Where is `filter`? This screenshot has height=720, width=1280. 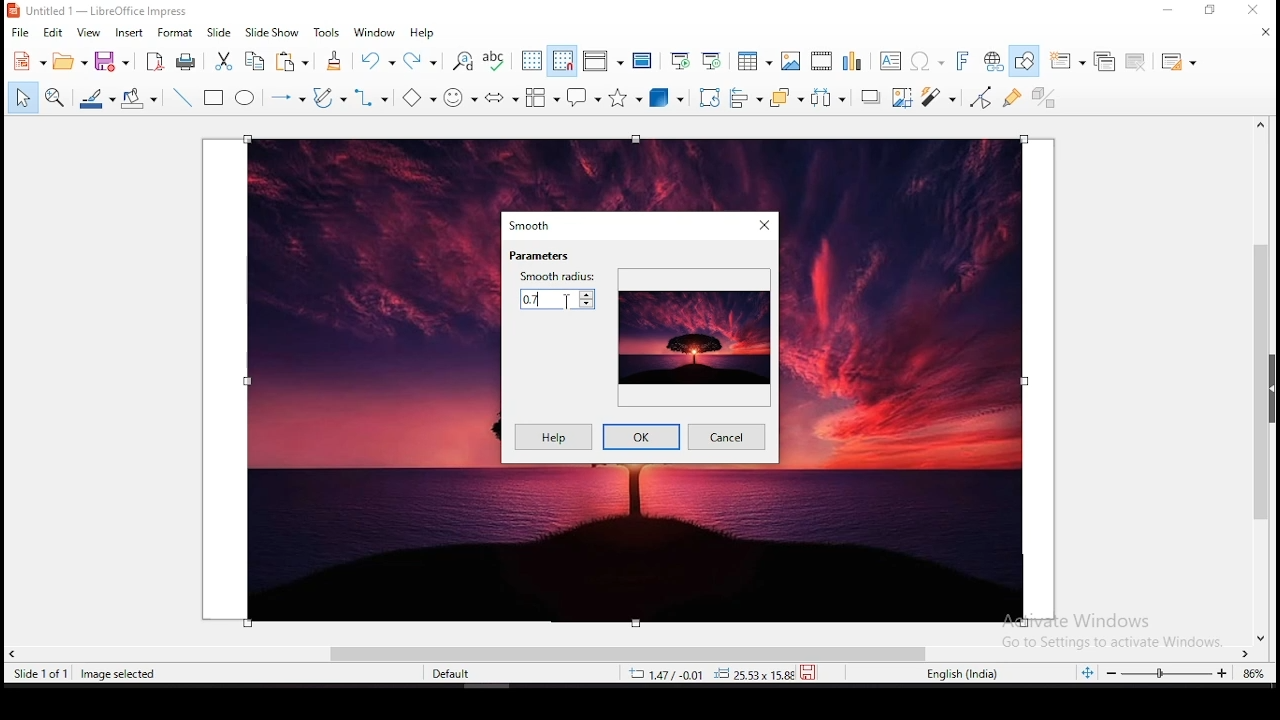 filter is located at coordinates (937, 97).